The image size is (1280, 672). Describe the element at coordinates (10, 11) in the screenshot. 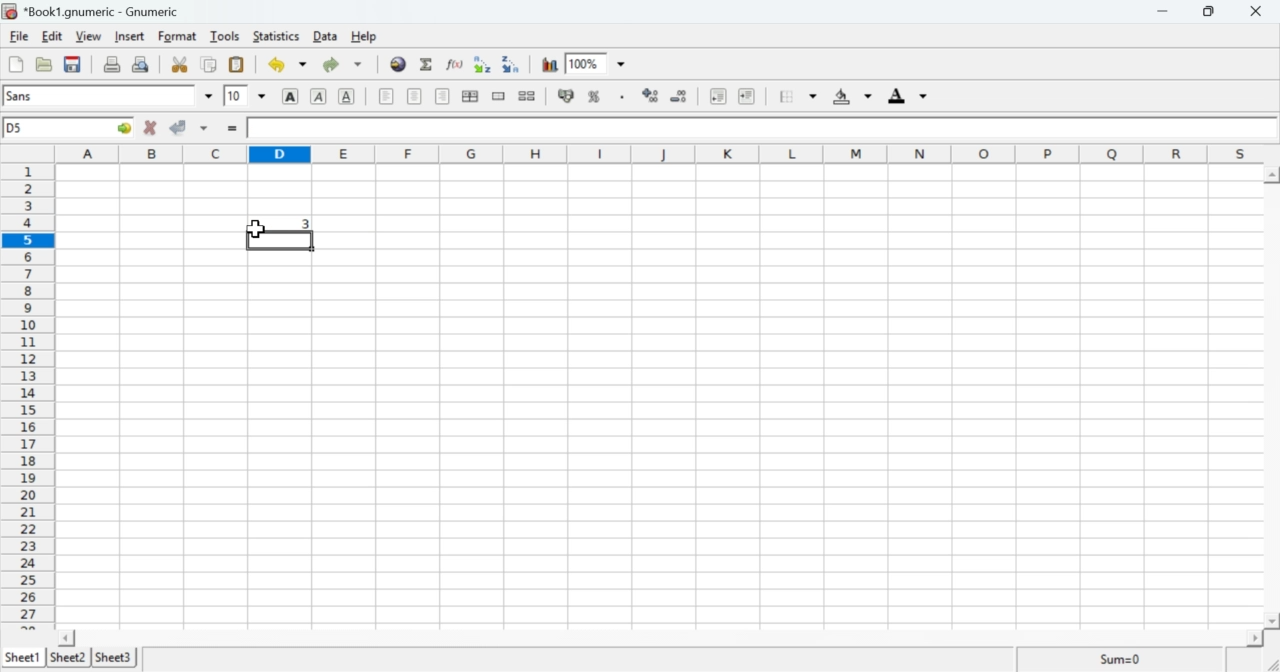

I see `icon` at that location.